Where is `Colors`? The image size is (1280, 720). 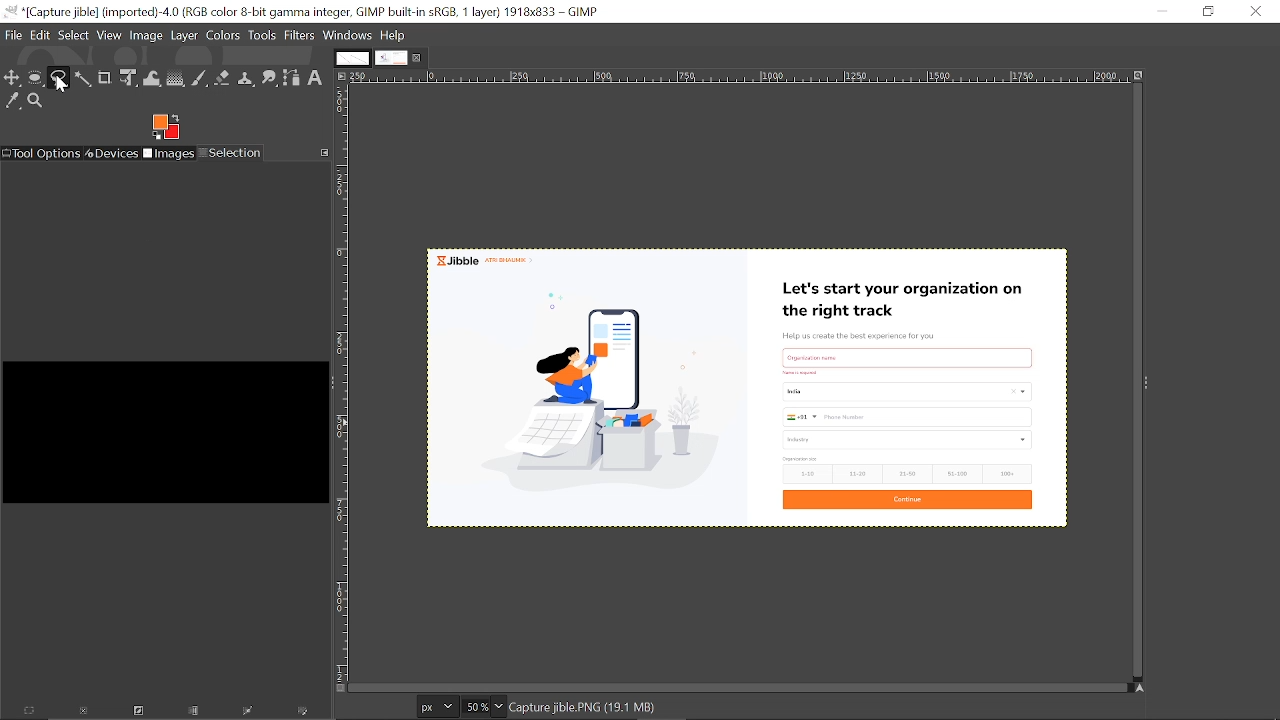 Colors is located at coordinates (224, 35).